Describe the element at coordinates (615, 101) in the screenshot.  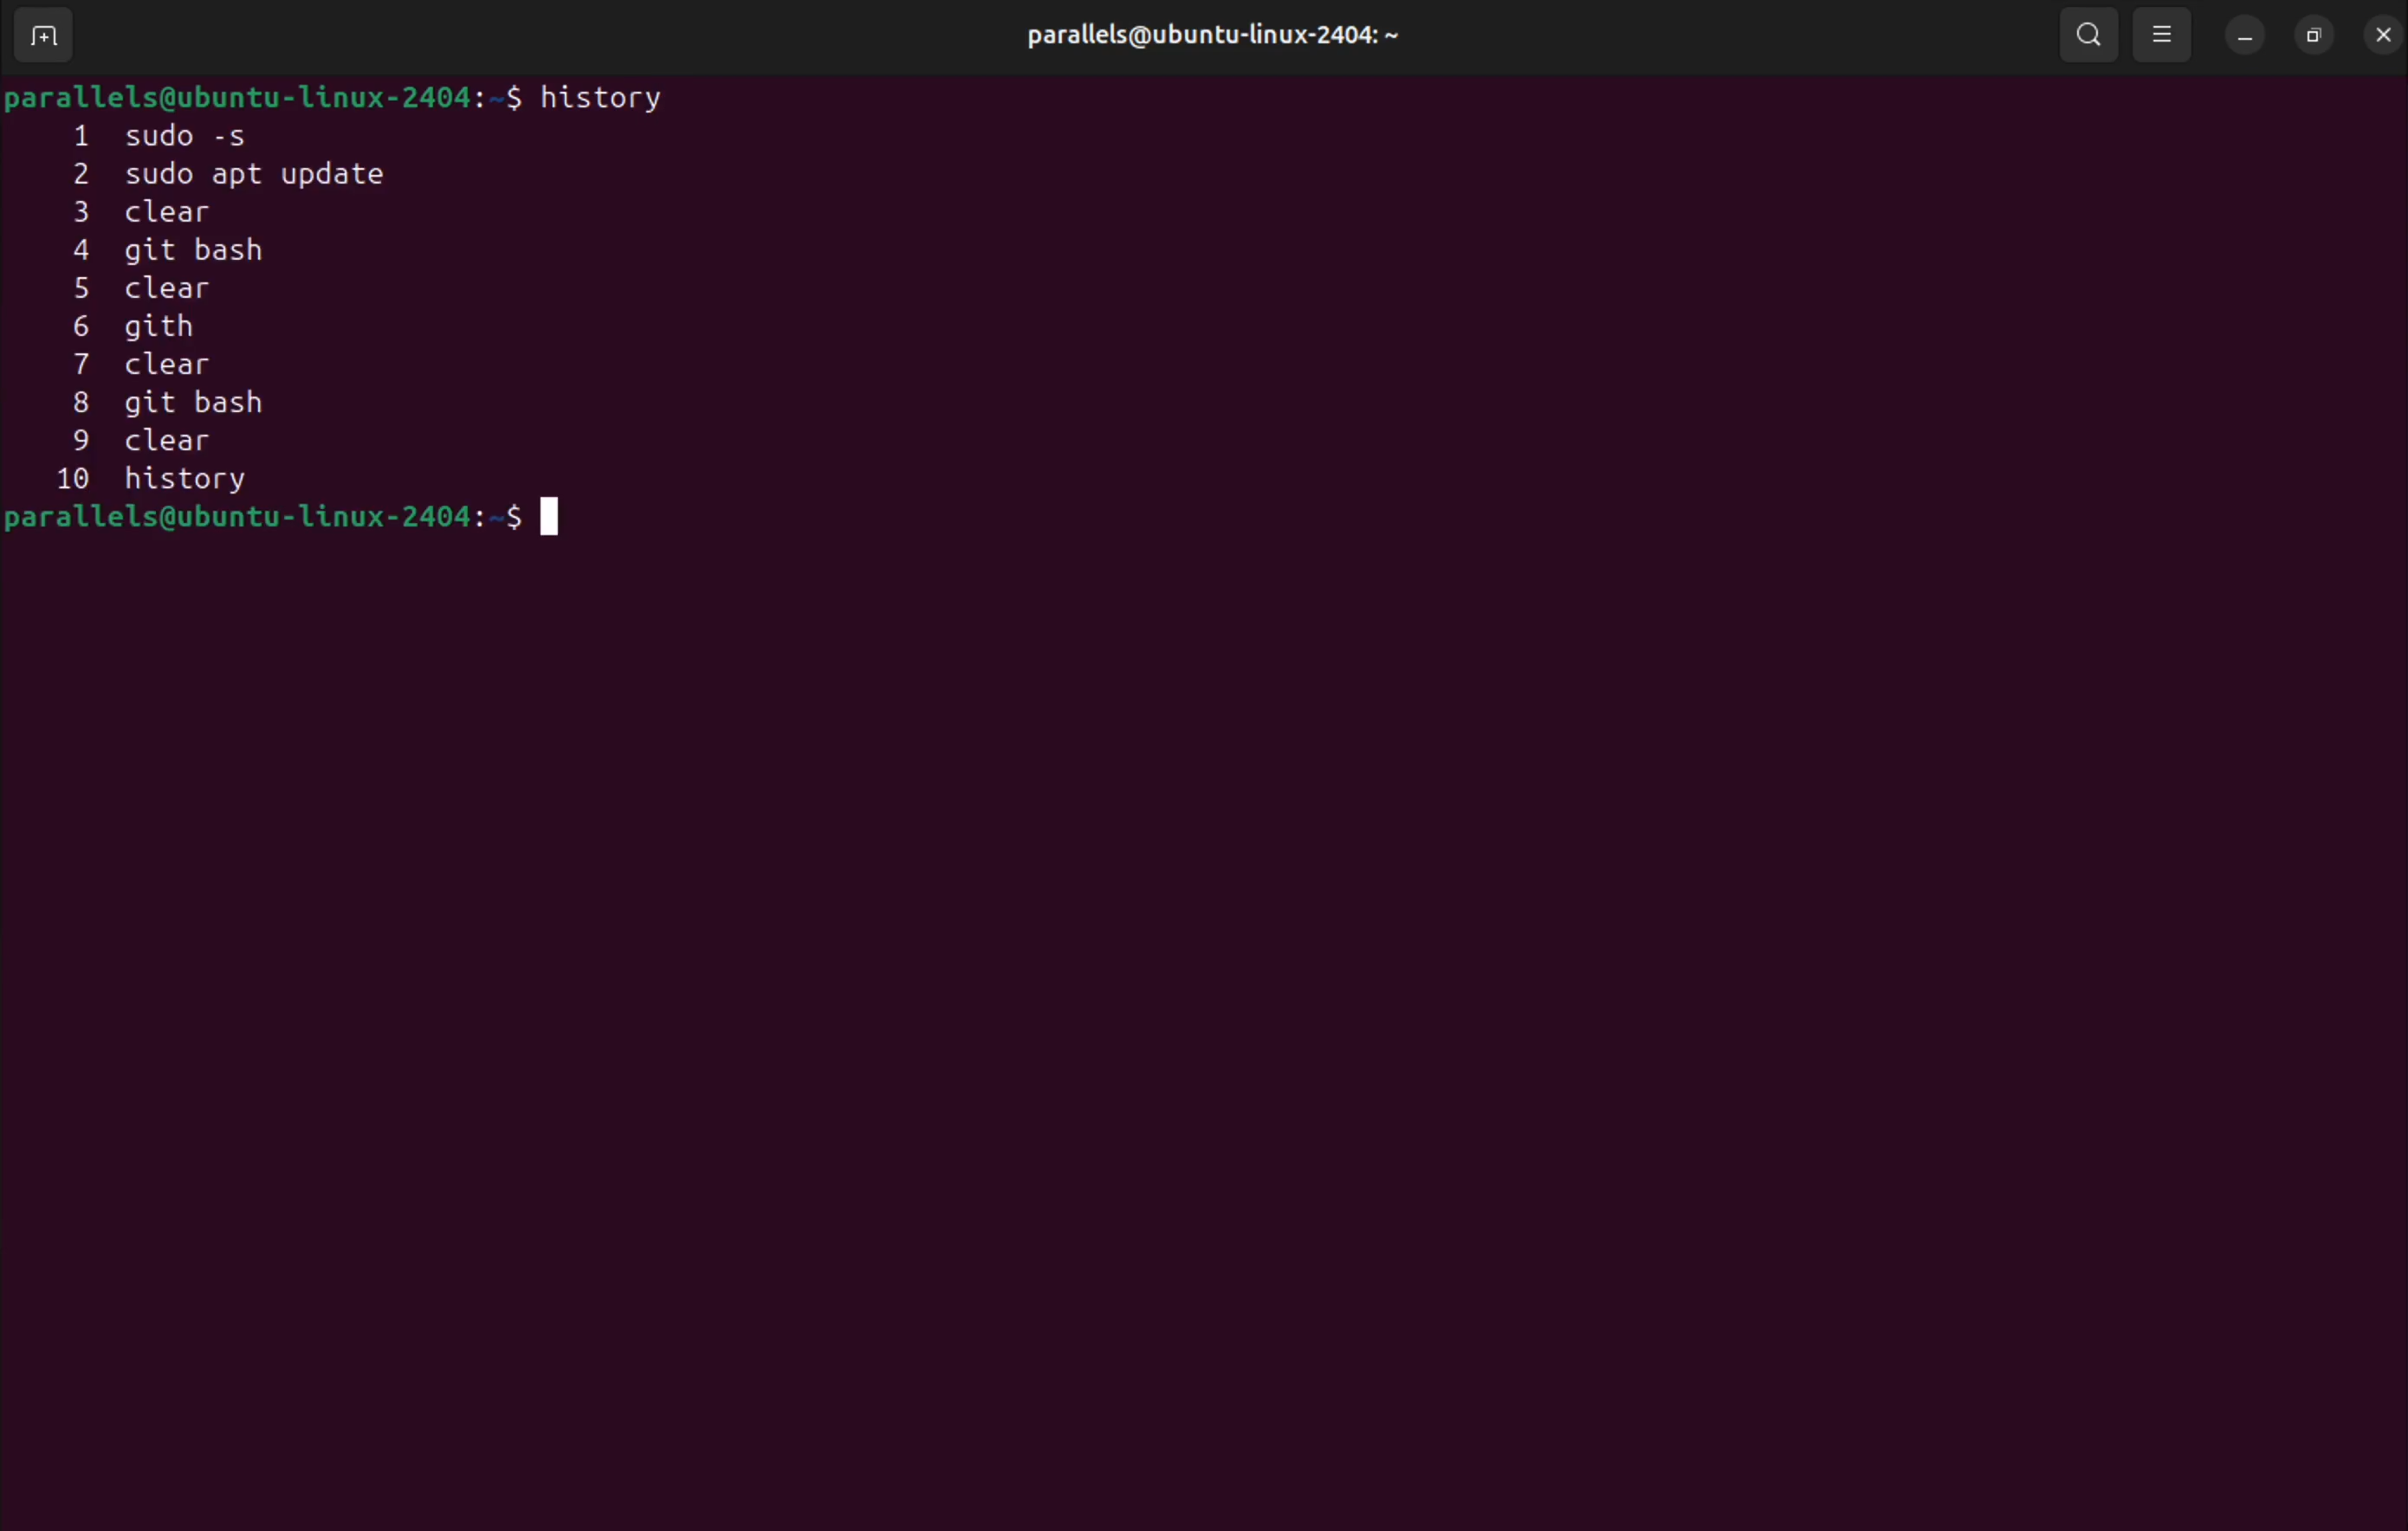
I see `history` at that location.